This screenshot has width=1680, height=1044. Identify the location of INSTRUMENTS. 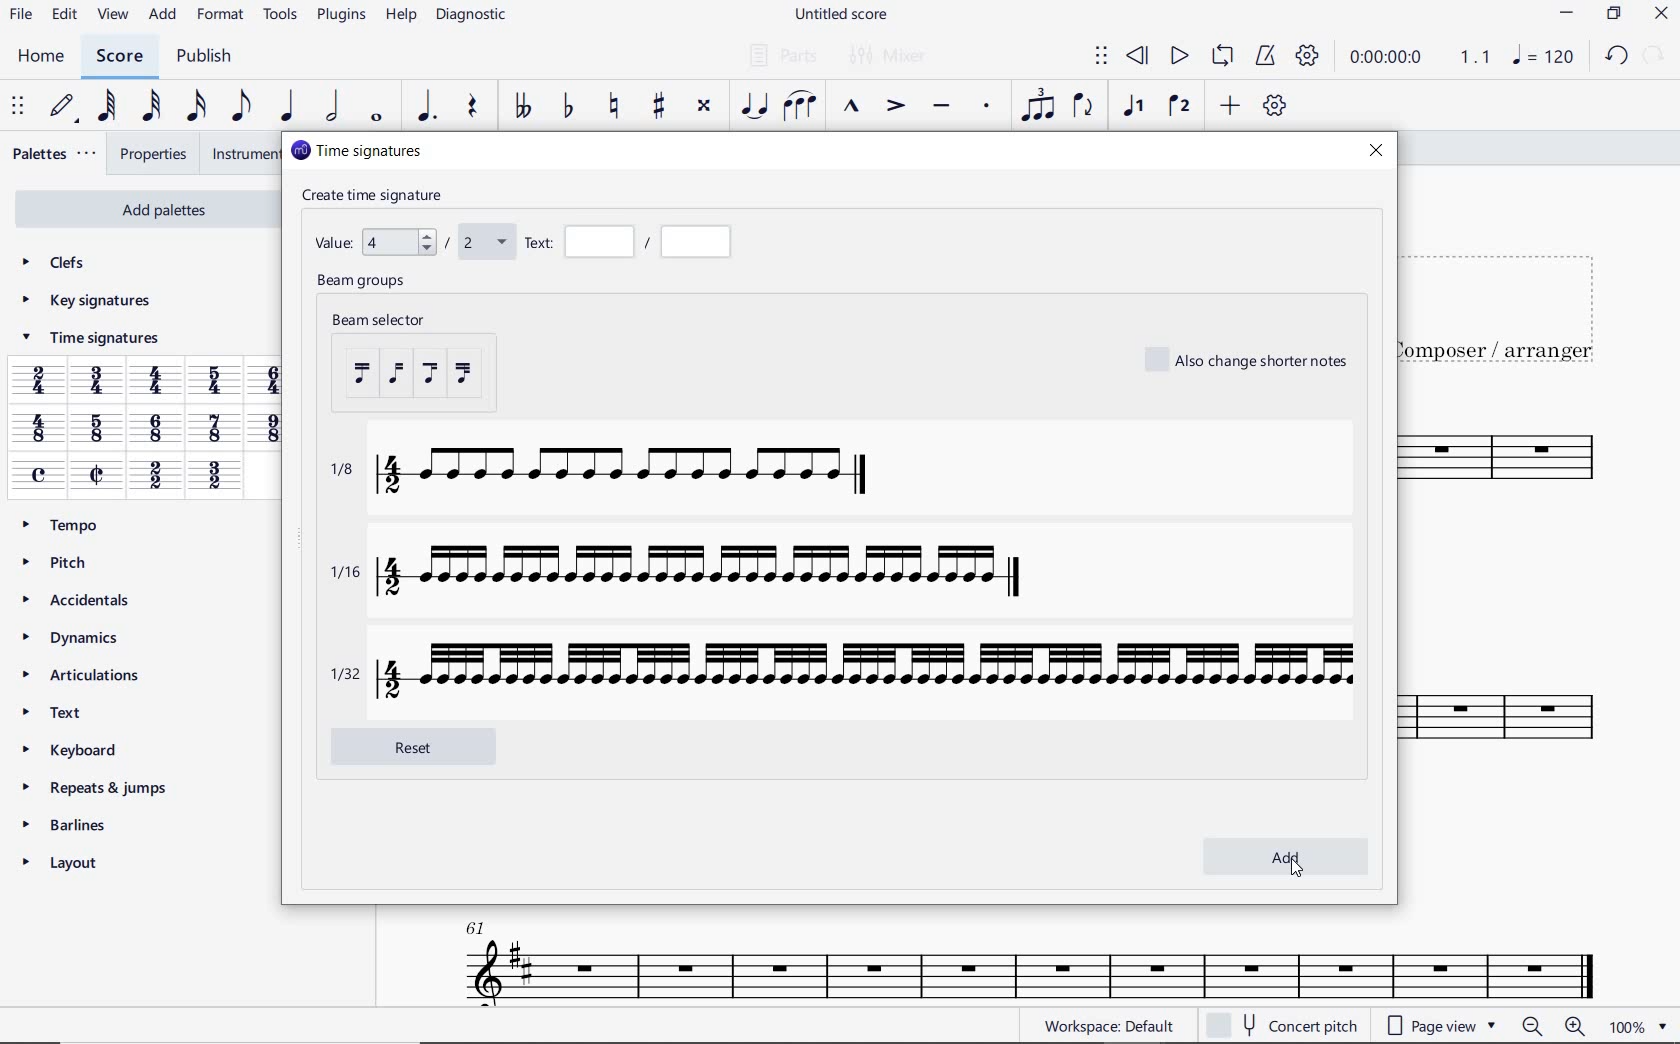
(242, 154).